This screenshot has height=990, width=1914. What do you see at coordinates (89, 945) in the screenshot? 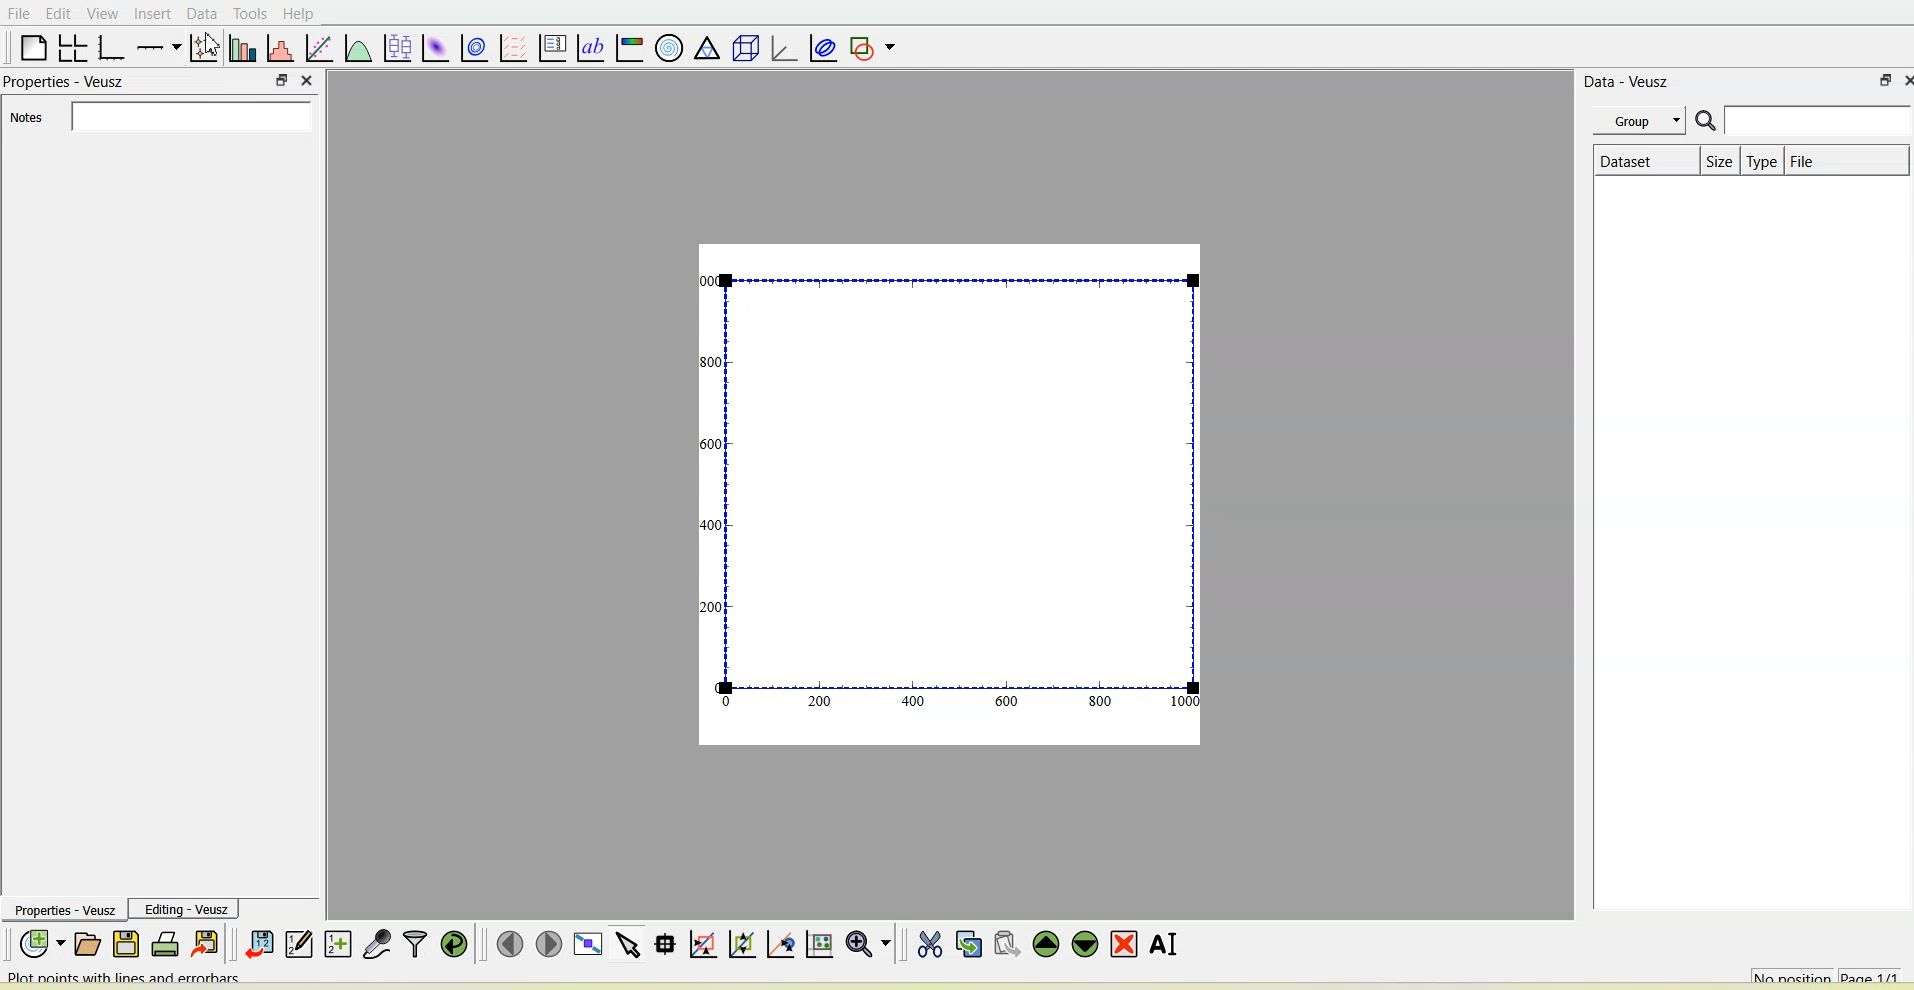
I see `Open a document` at bounding box center [89, 945].